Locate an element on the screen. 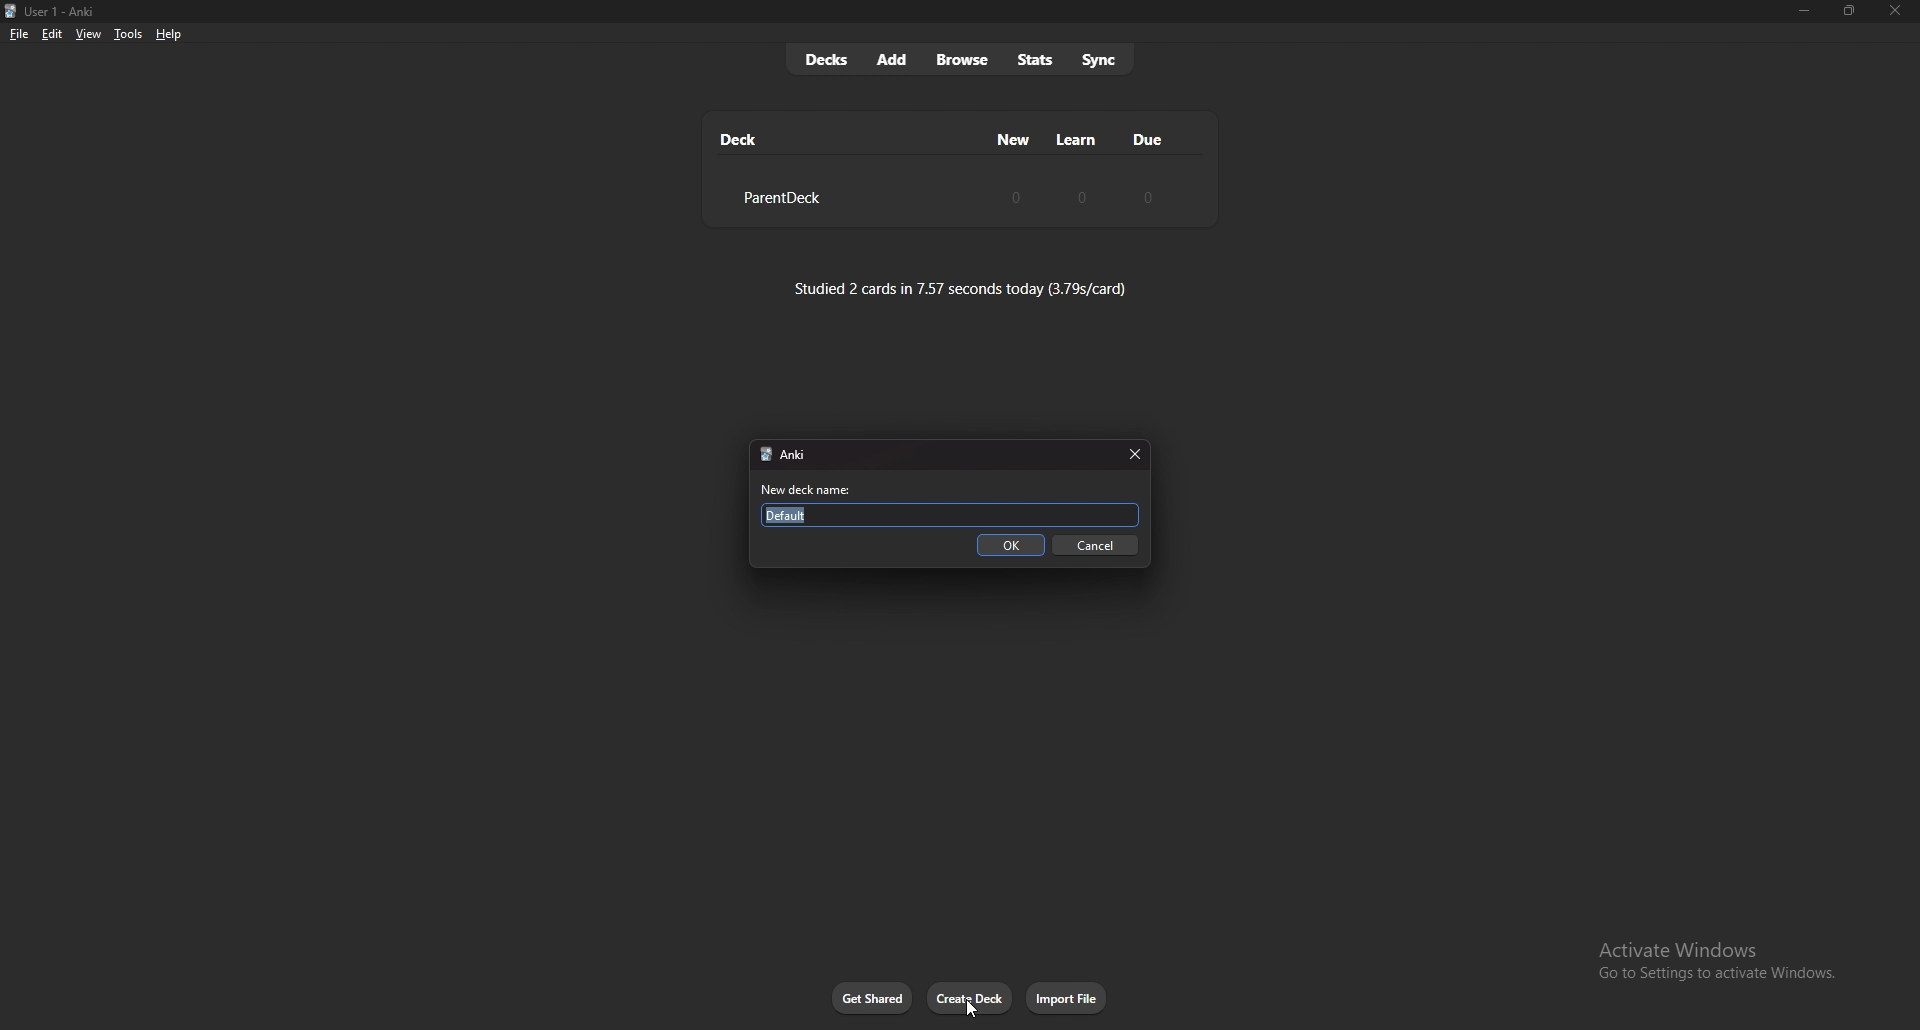 The image size is (1920, 1030). Default is located at coordinates (953, 515).